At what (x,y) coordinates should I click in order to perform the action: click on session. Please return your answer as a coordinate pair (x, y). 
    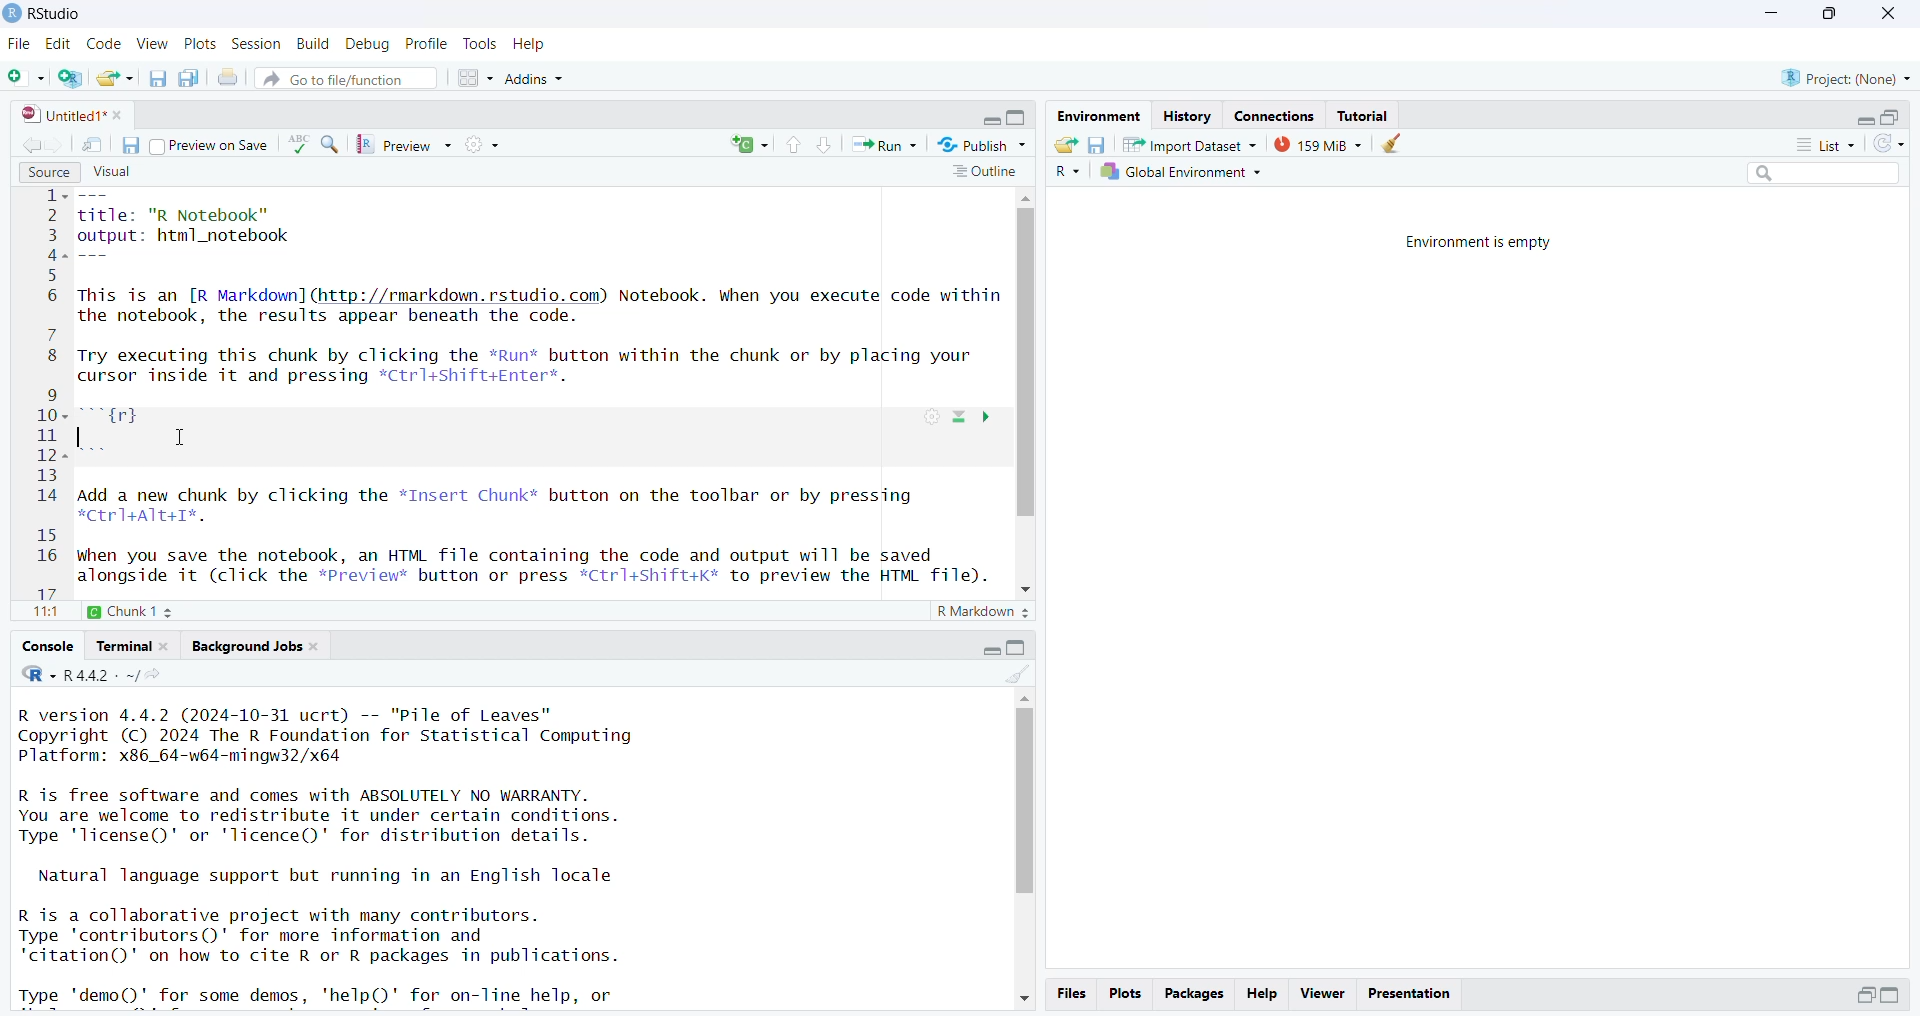
    Looking at the image, I should click on (257, 45).